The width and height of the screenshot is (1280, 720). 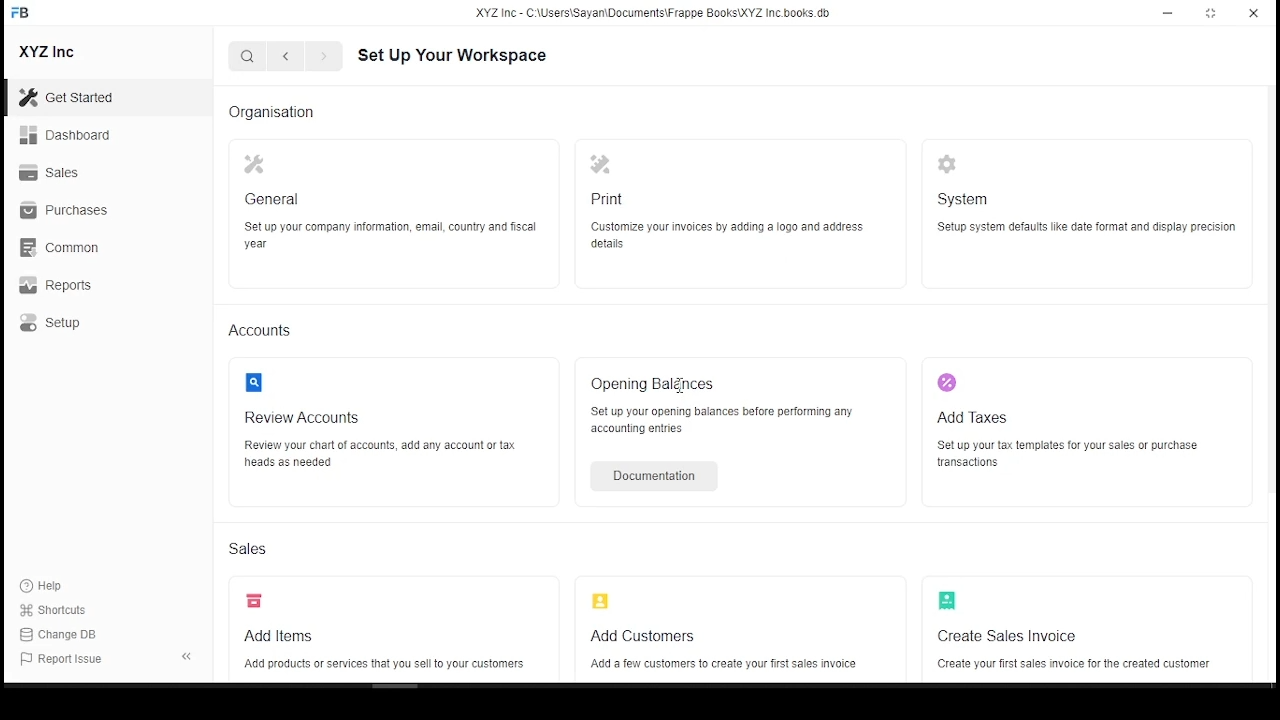 What do you see at coordinates (275, 200) in the screenshot?
I see `general` at bounding box center [275, 200].